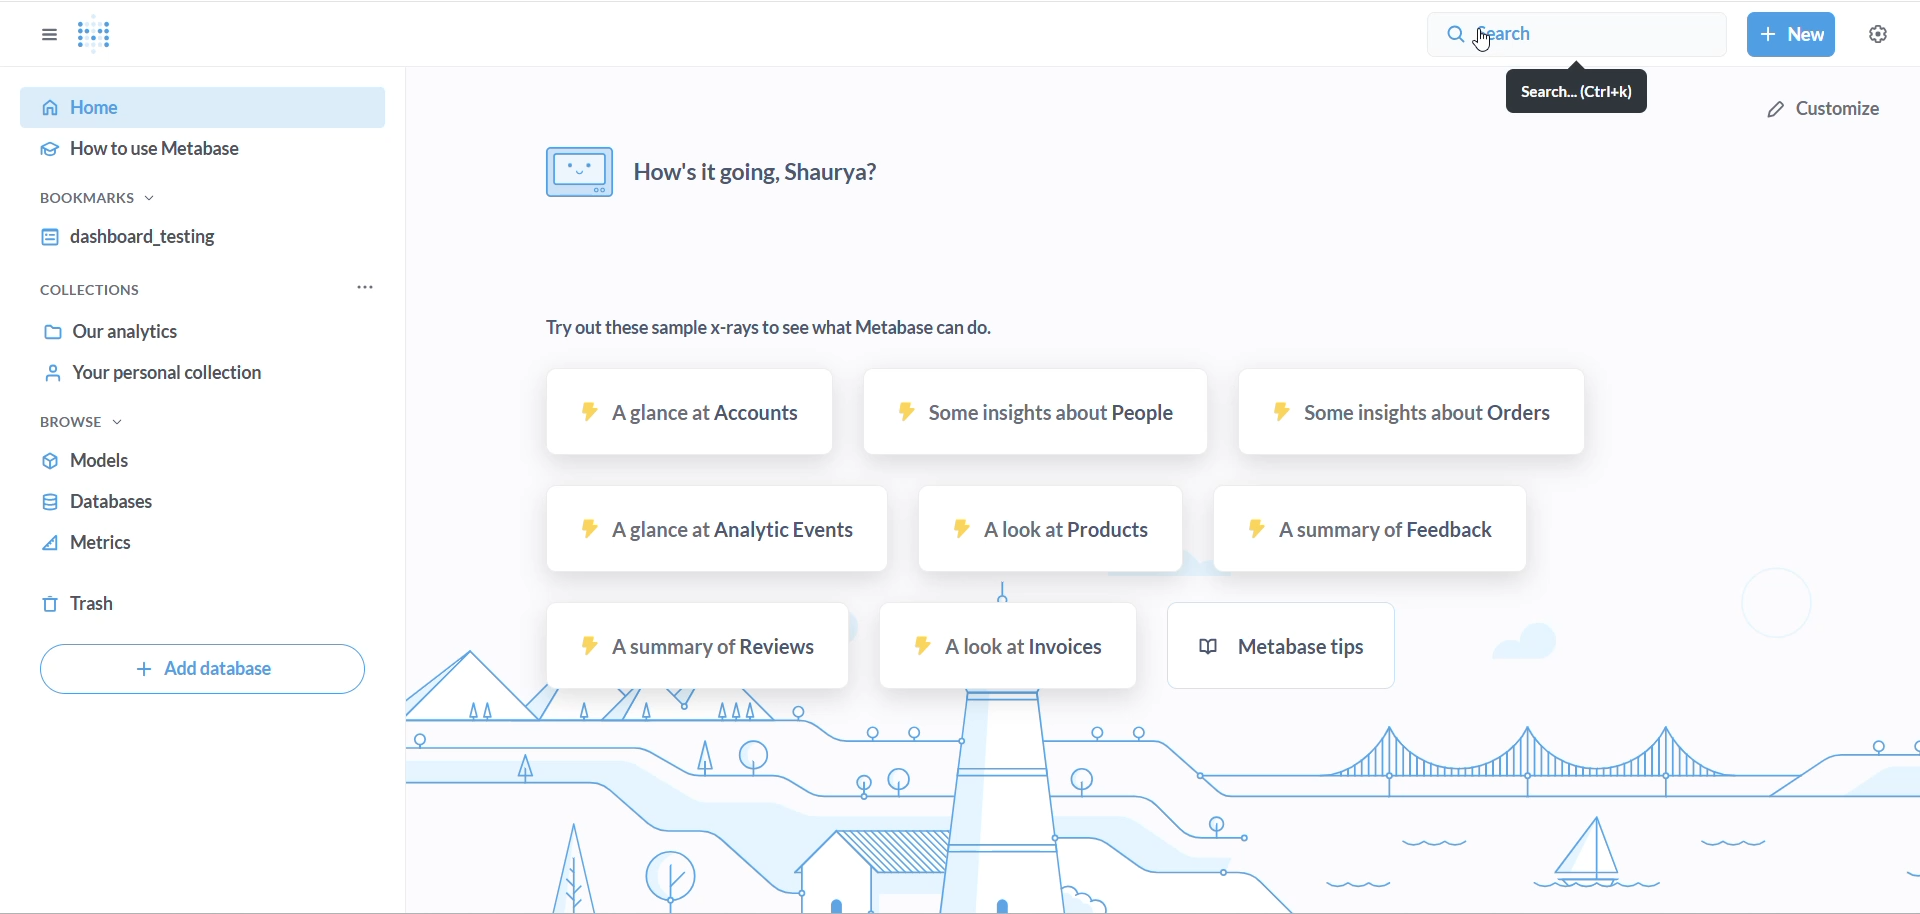  Describe the element at coordinates (197, 109) in the screenshot. I see `home` at that location.